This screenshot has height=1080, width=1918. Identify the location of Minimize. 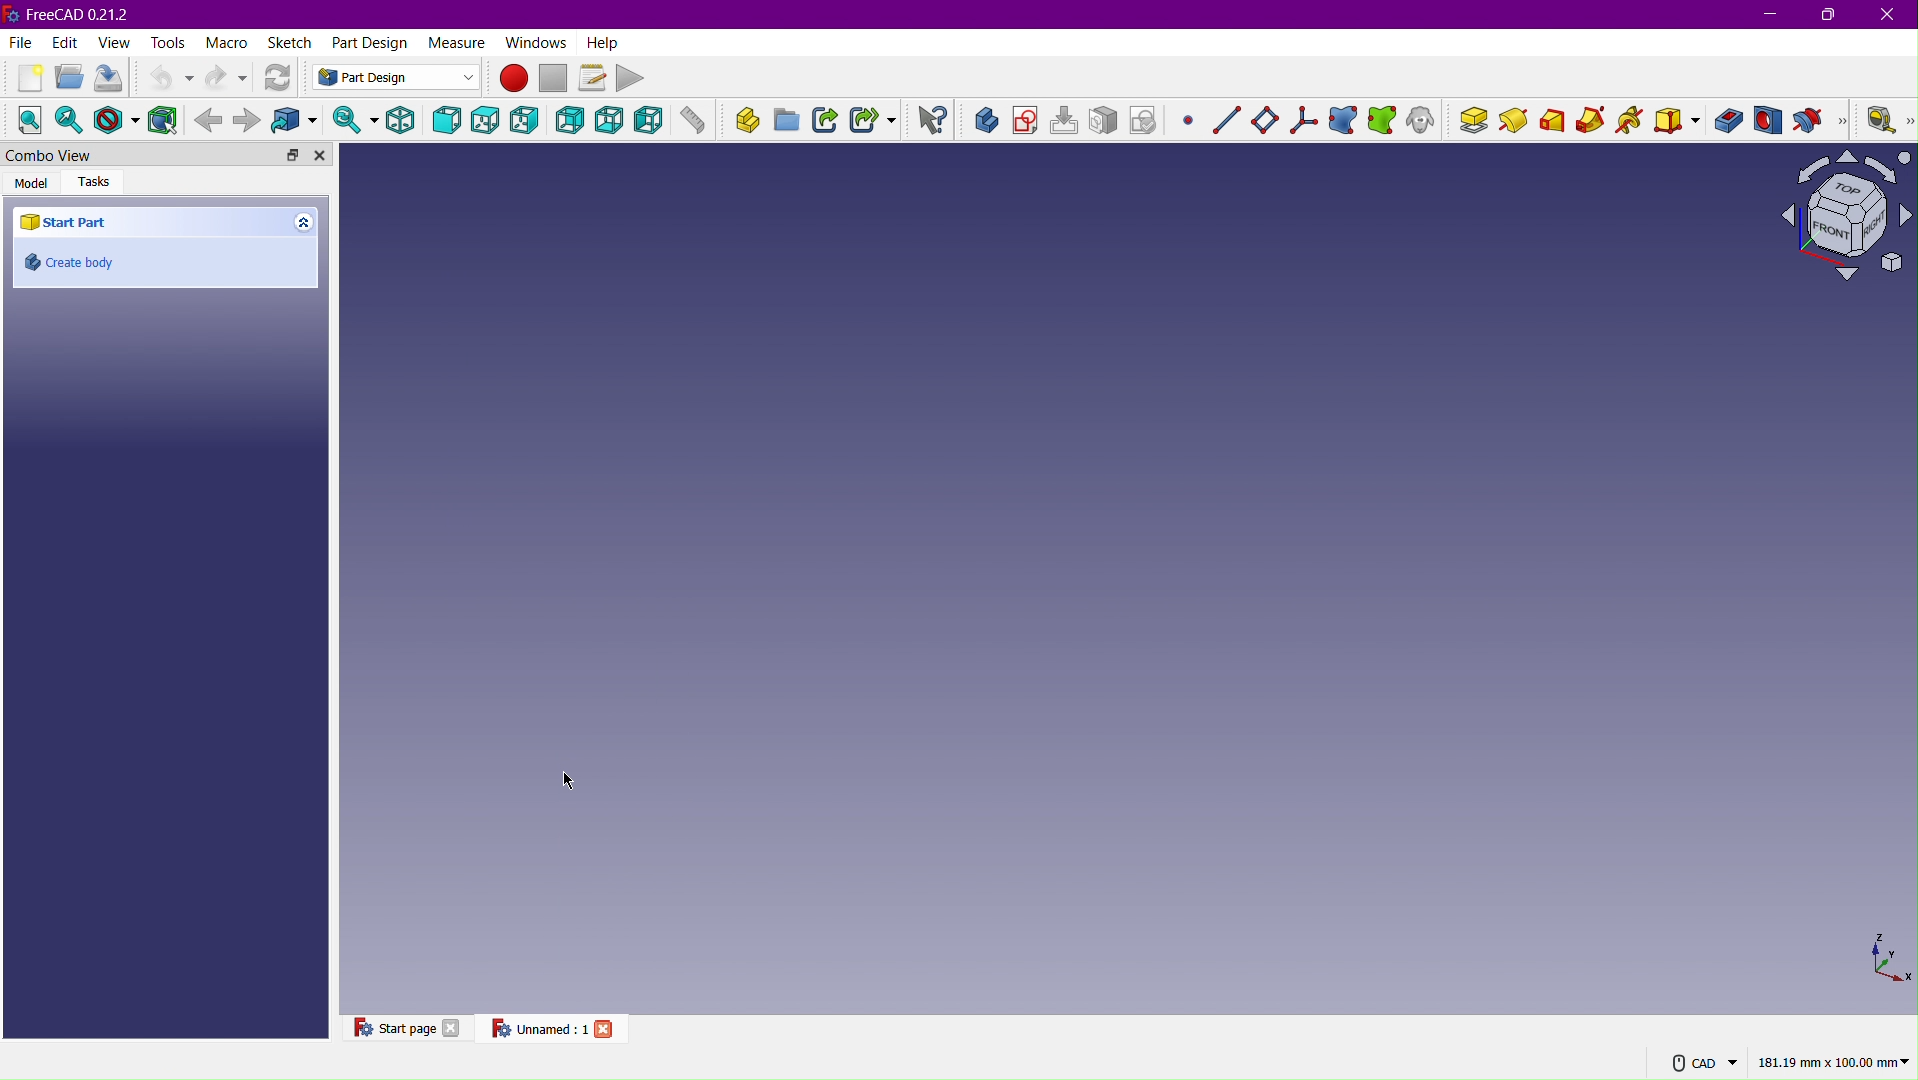
(1762, 15).